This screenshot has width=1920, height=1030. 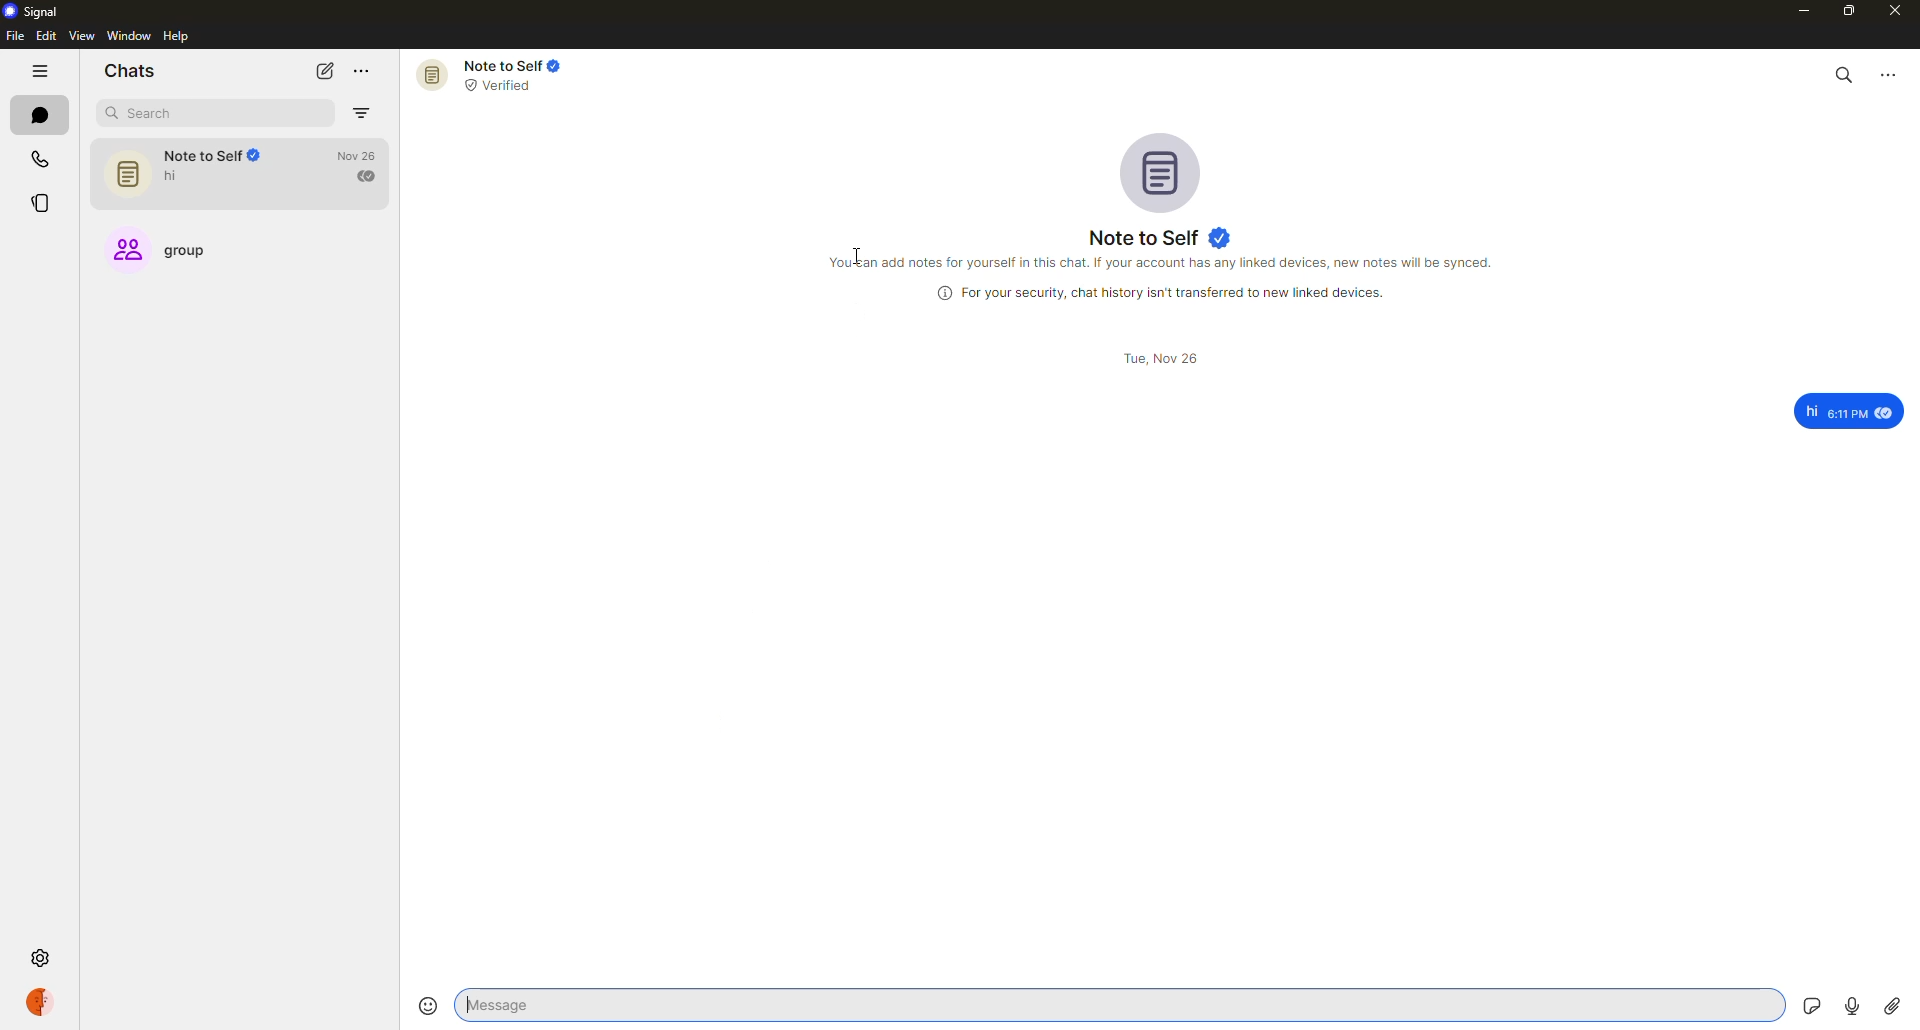 What do you see at coordinates (1849, 12) in the screenshot?
I see `maximize` at bounding box center [1849, 12].